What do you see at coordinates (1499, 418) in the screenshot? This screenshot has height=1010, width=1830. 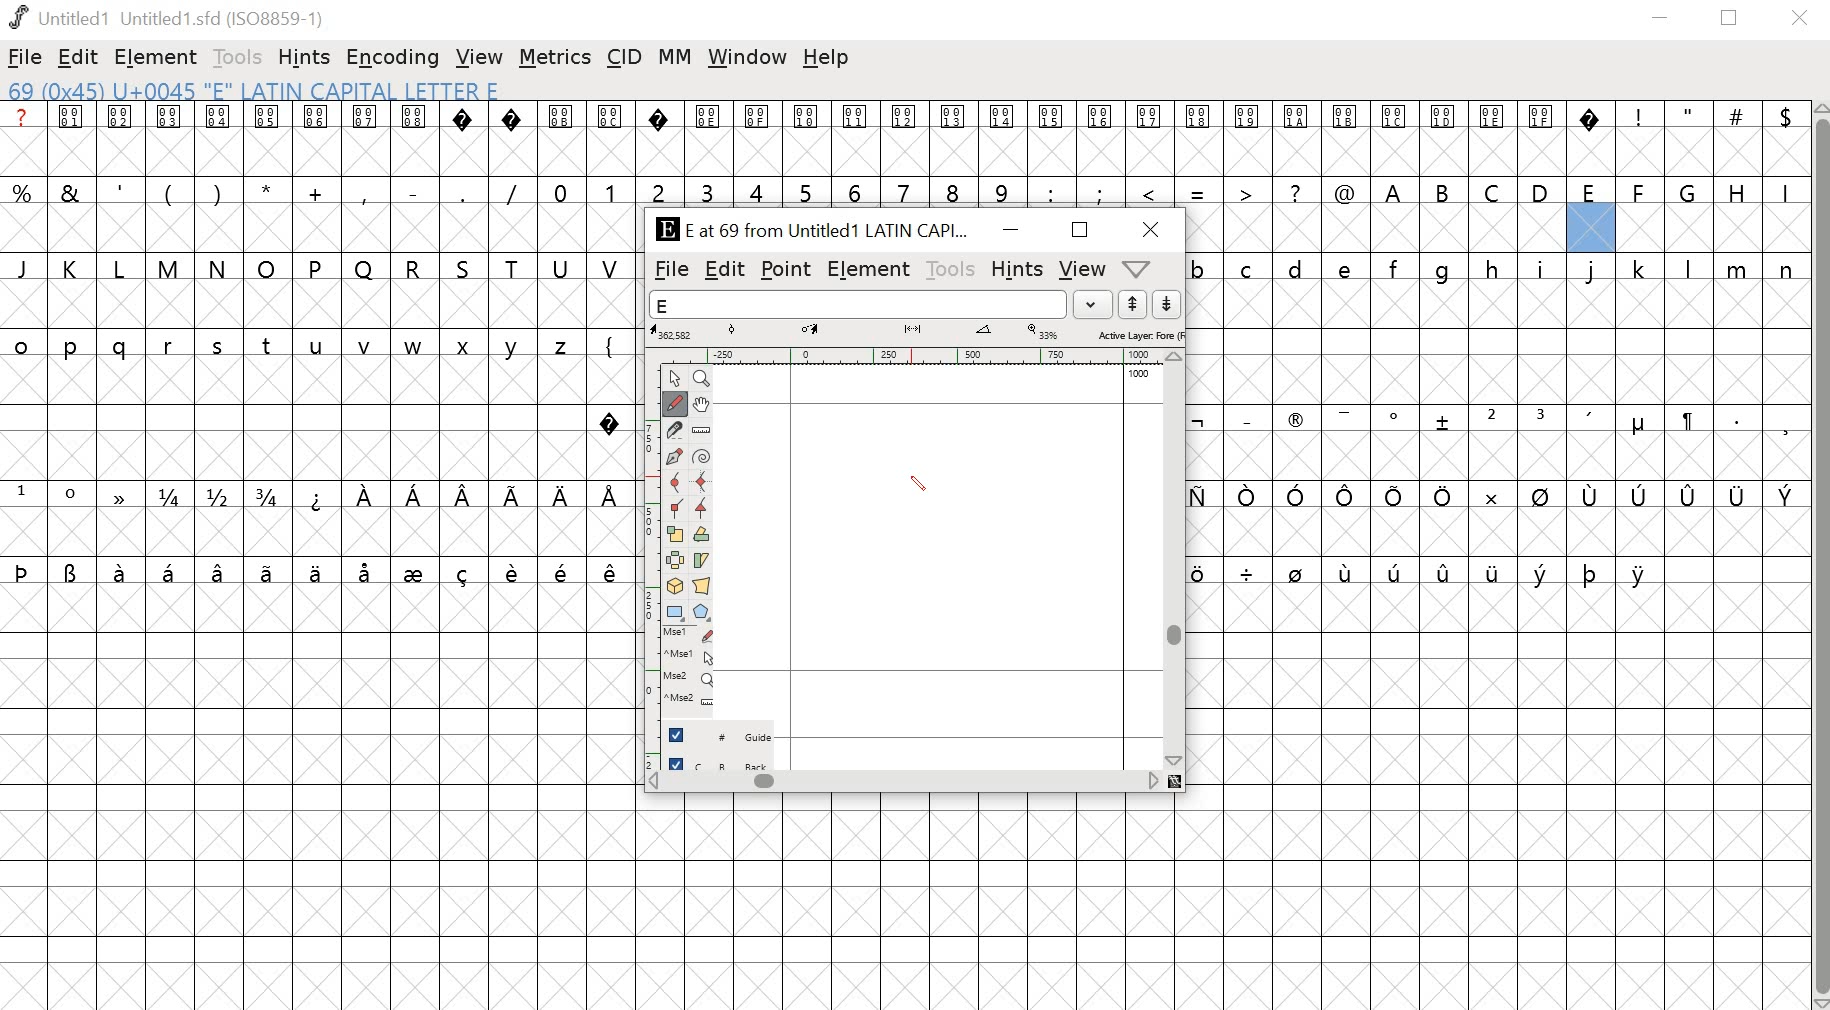 I see `special characters and symbols` at bounding box center [1499, 418].